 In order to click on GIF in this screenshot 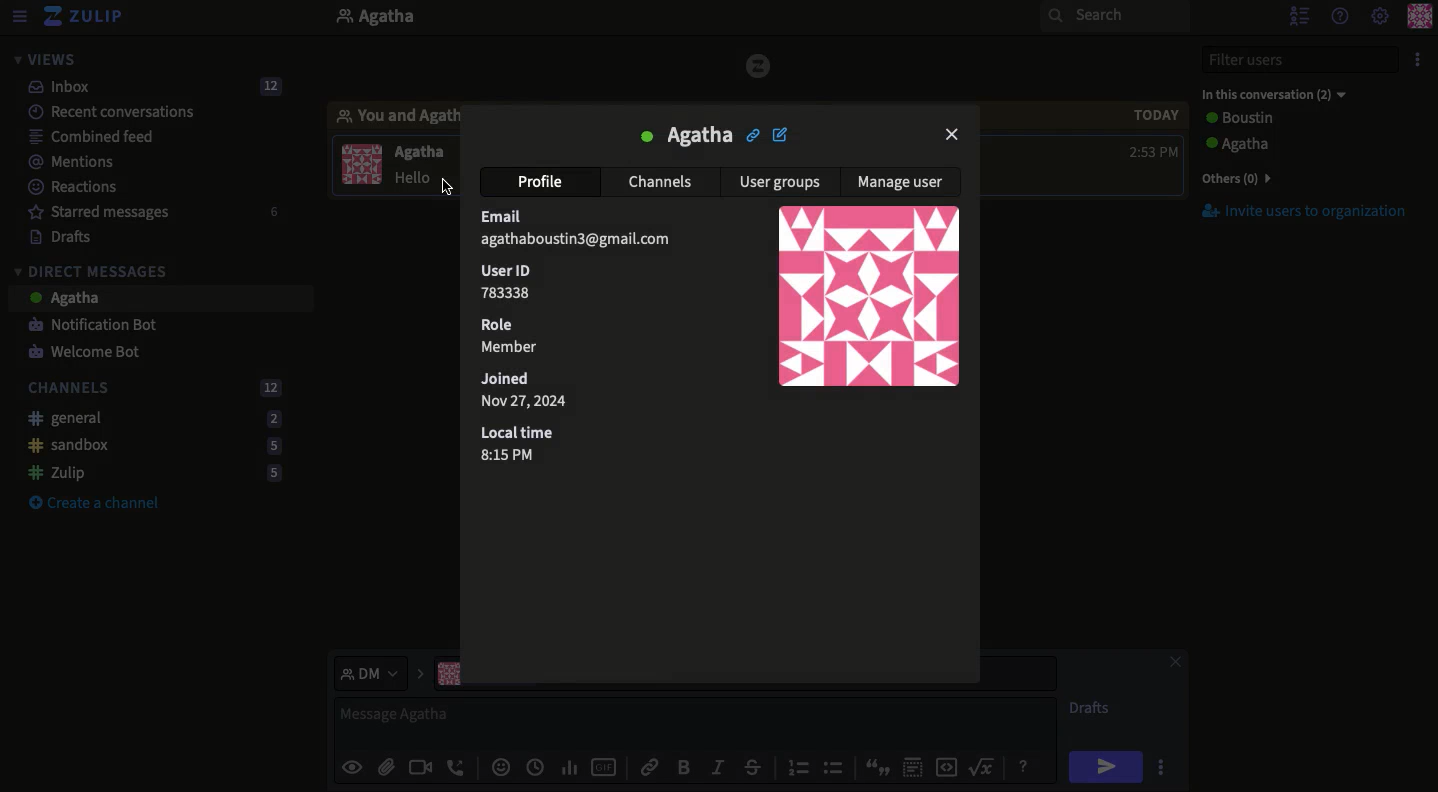, I will do `click(607, 767)`.